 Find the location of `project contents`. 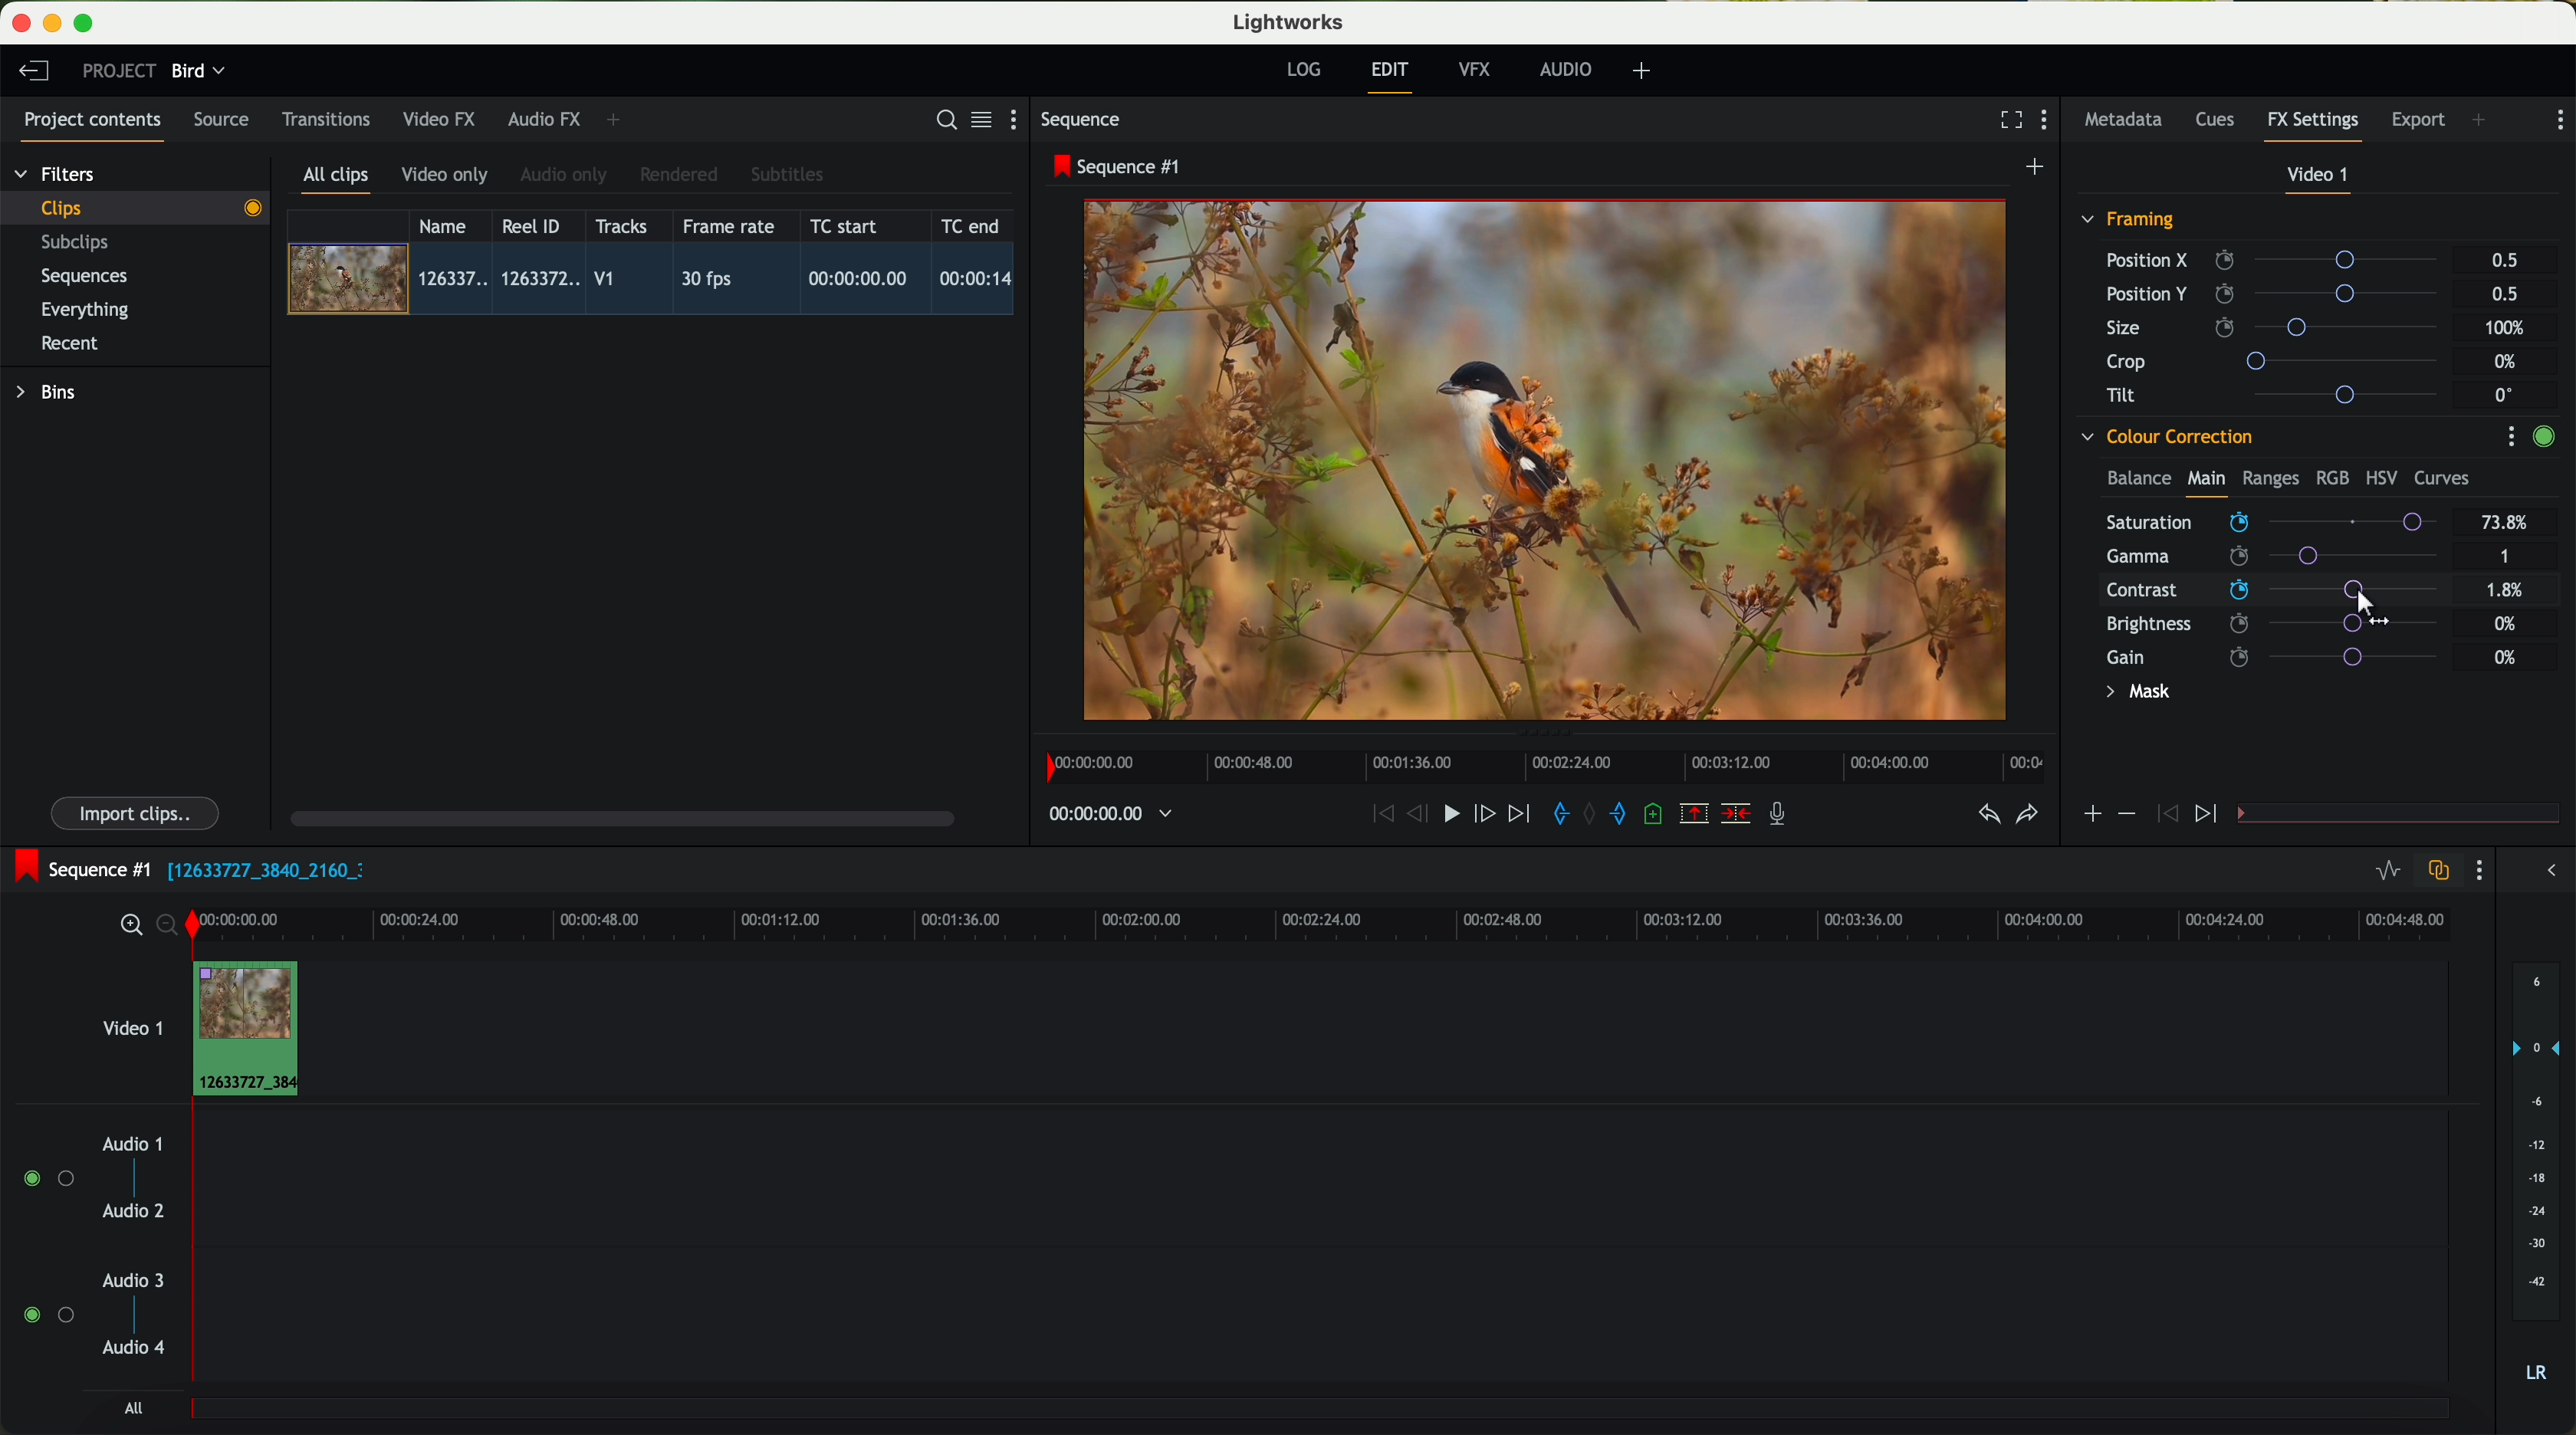

project contents is located at coordinates (93, 126).